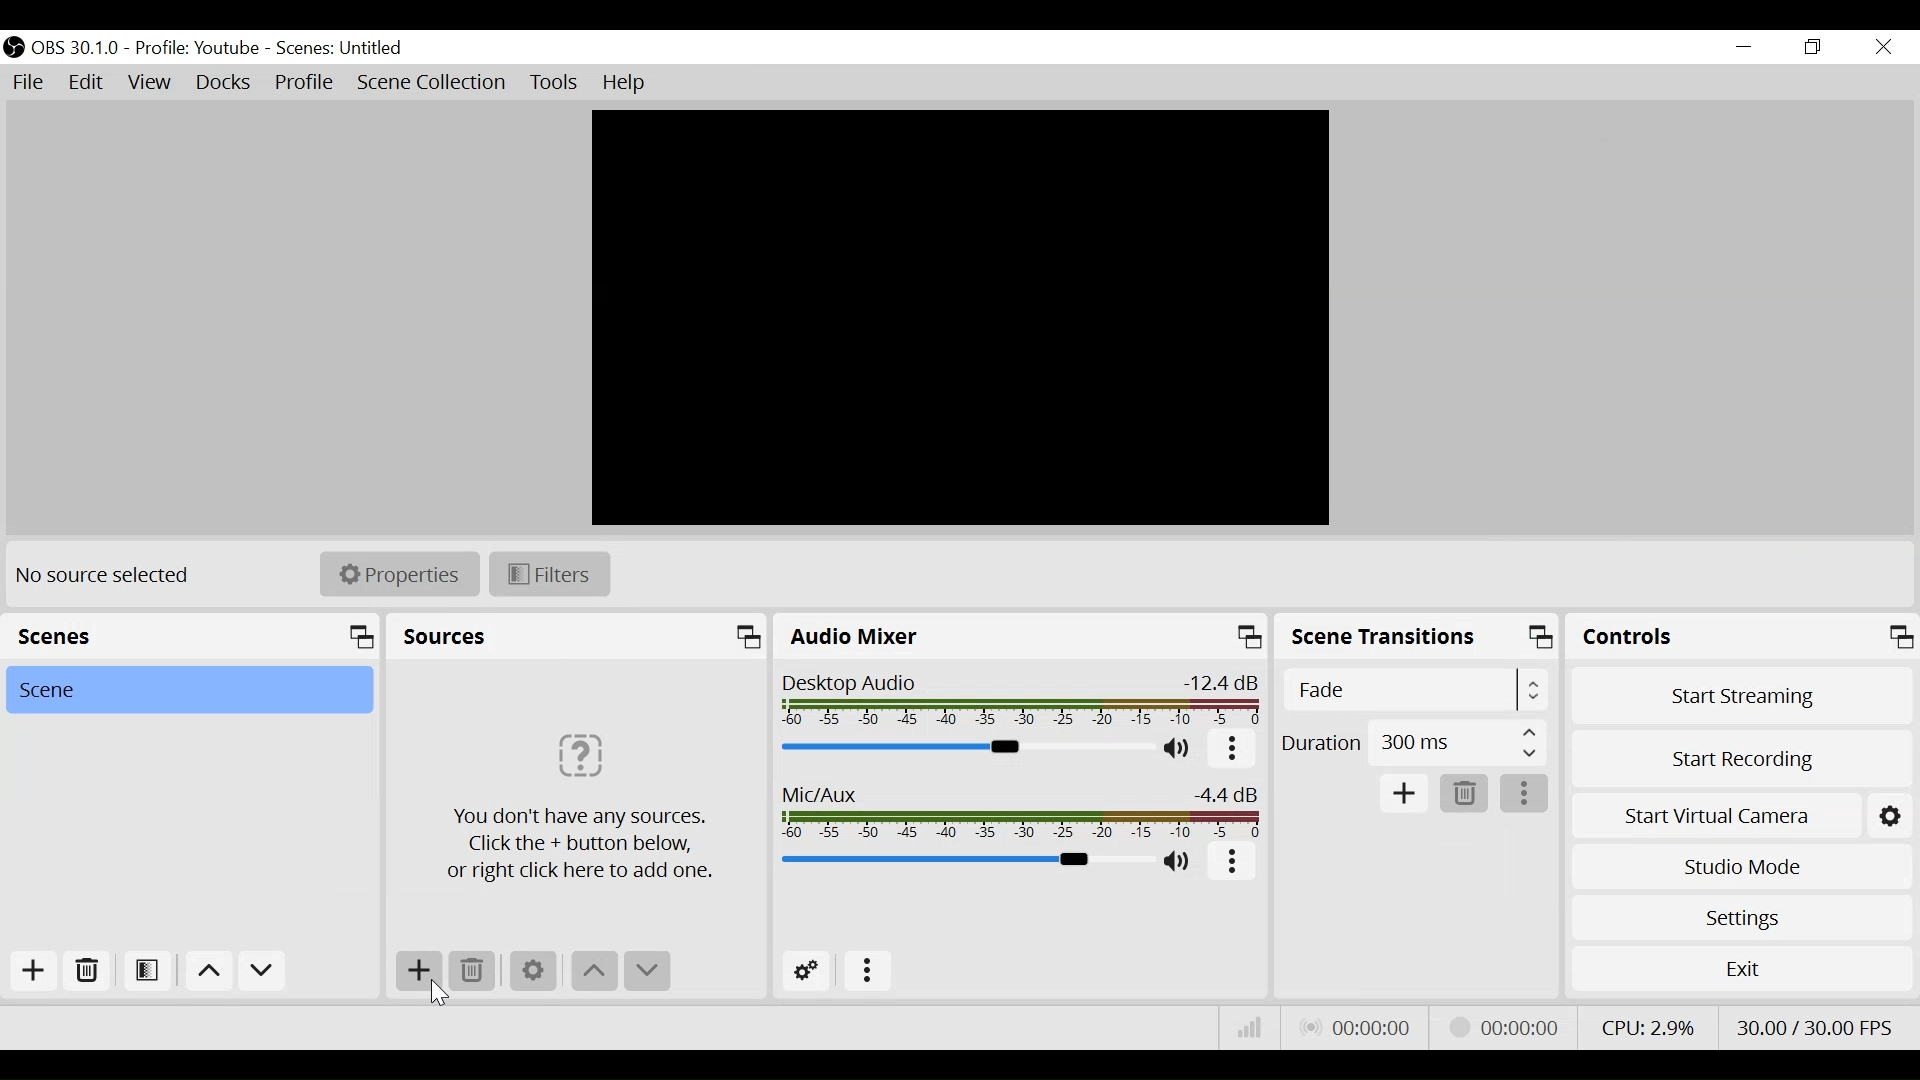 The height and width of the screenshot is (1080, 1920). I want to click on move down, so click(265, 972).